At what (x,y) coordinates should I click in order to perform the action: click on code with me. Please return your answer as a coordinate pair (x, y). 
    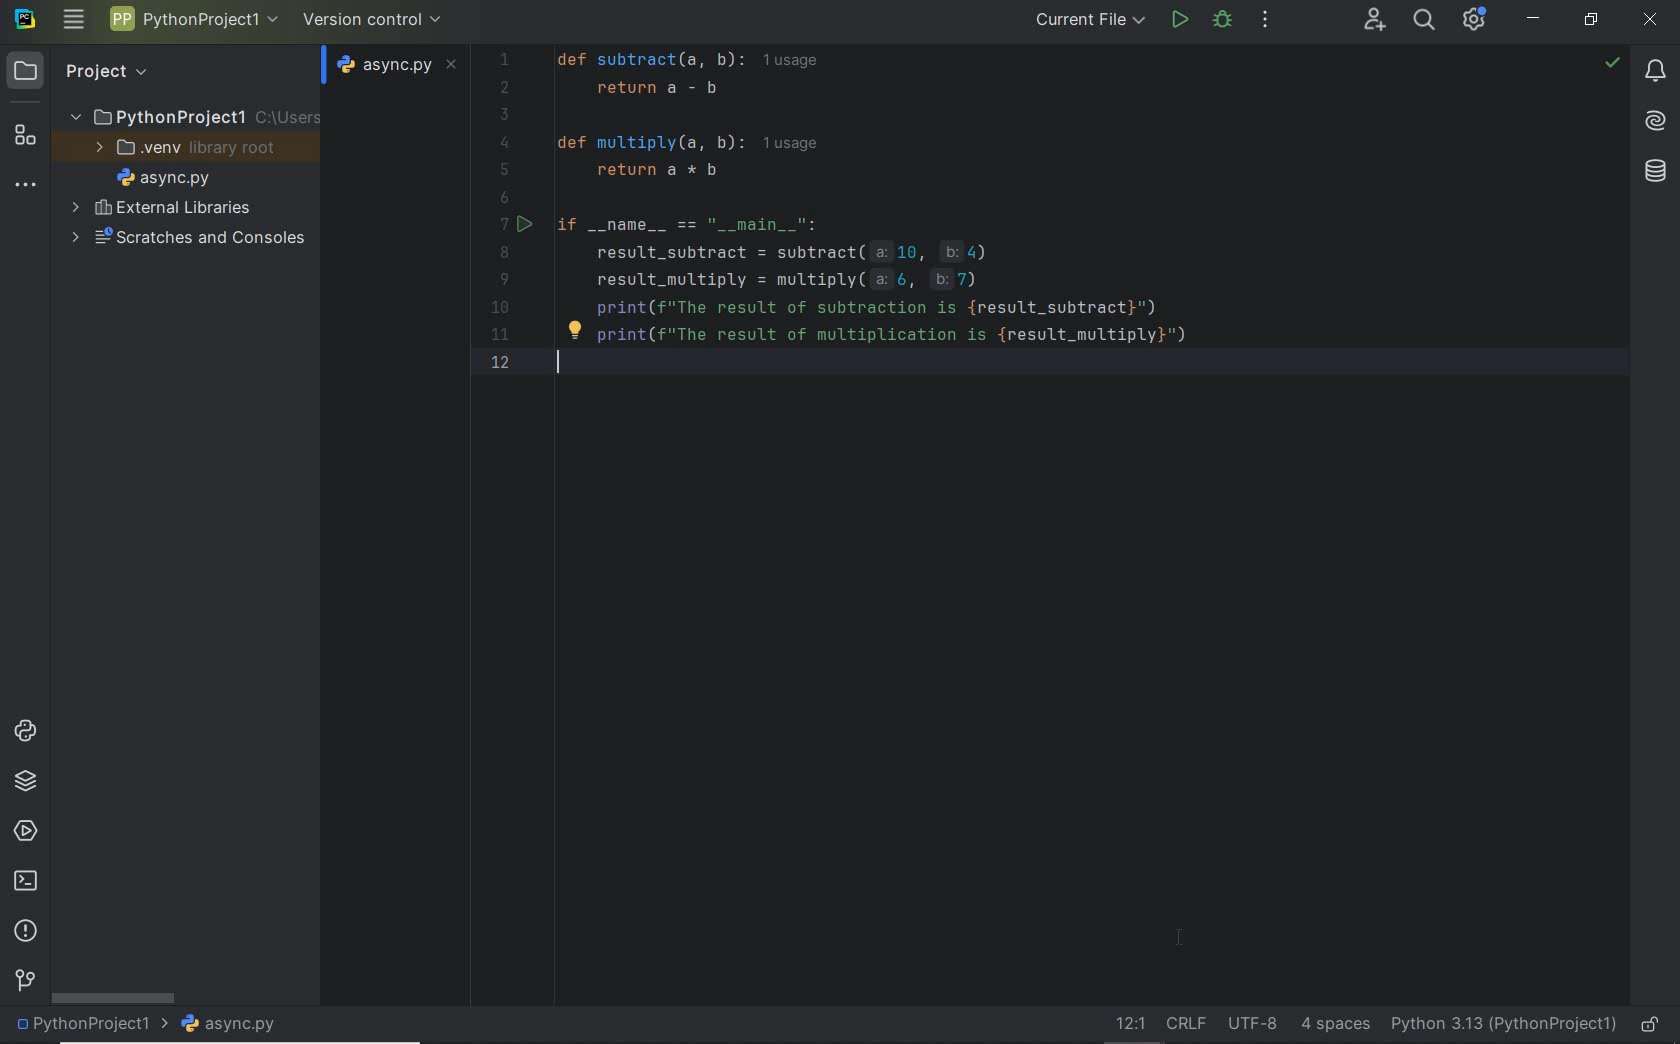
    Looking at the image, I should click on (1375, 23).